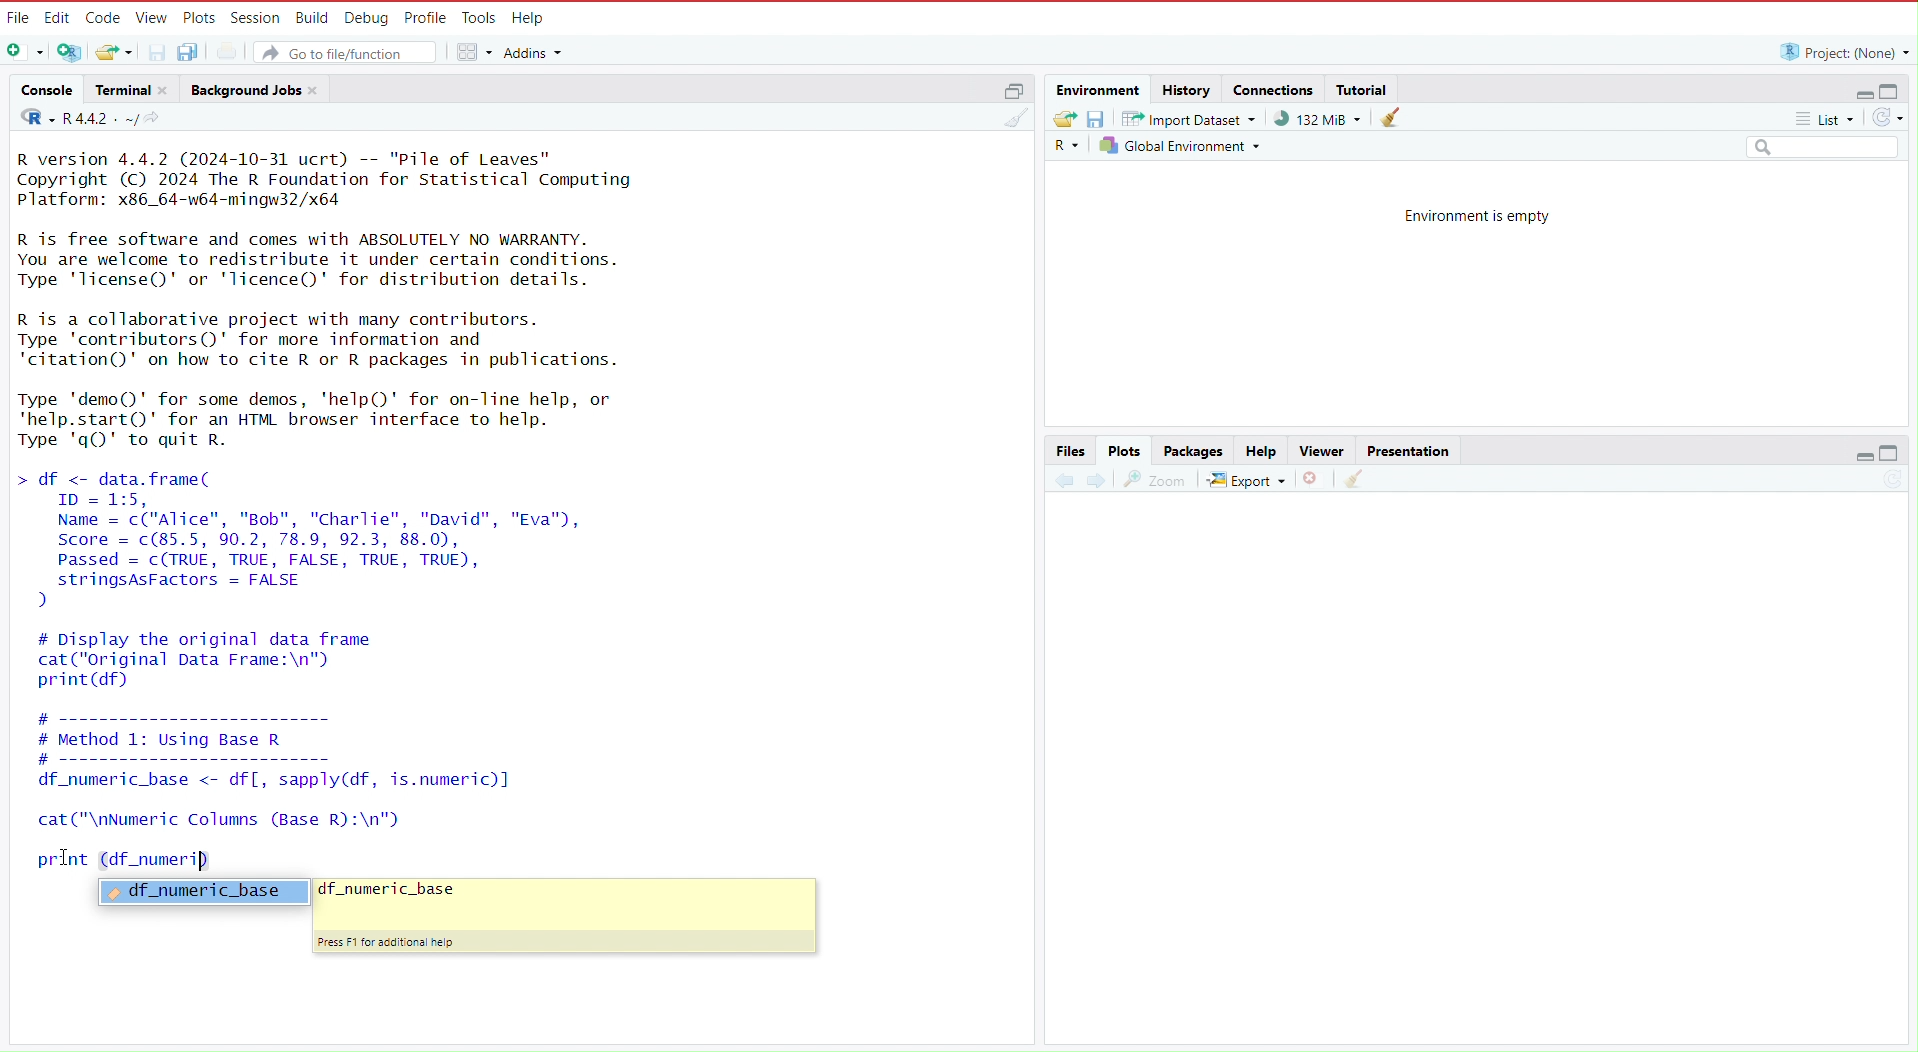 This screenshot has height=1052, width=1918. I want to click on Presentation, so click(1408, 447).